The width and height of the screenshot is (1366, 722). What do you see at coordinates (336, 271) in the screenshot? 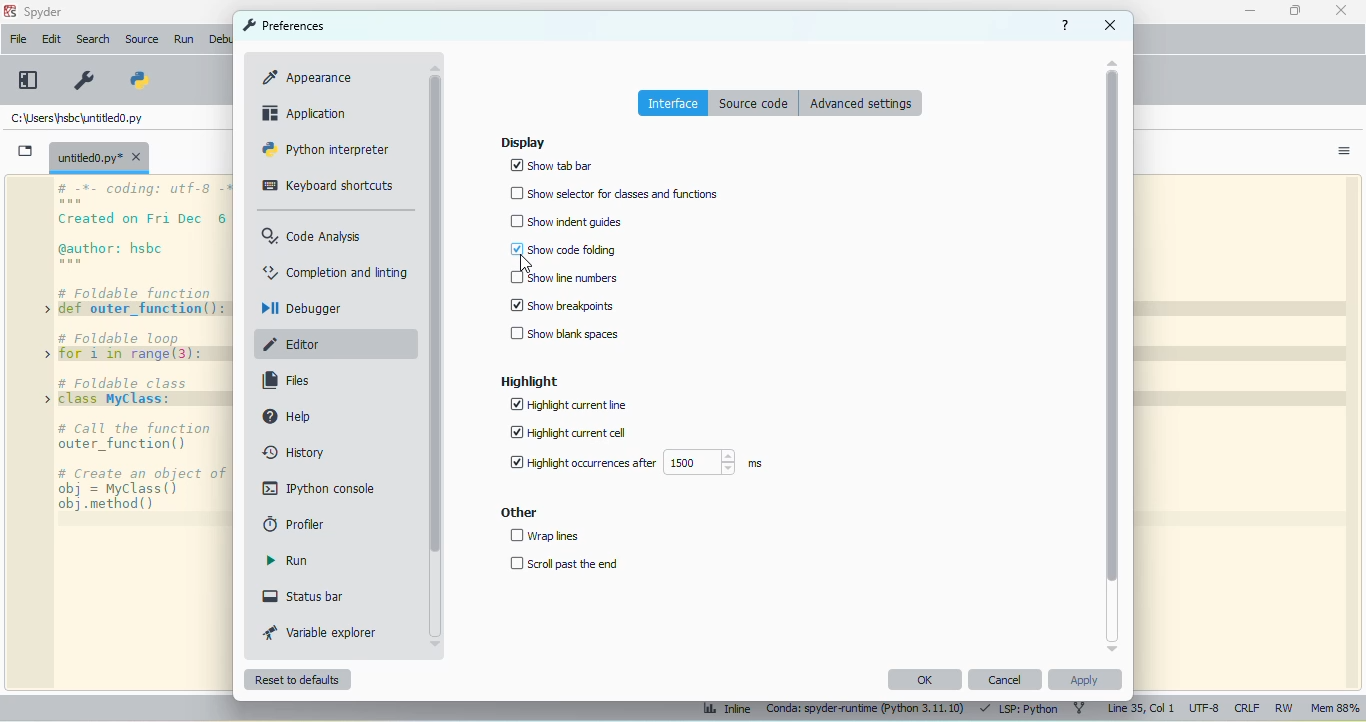
I see `completion and linting` at bounding box center [336, 271].